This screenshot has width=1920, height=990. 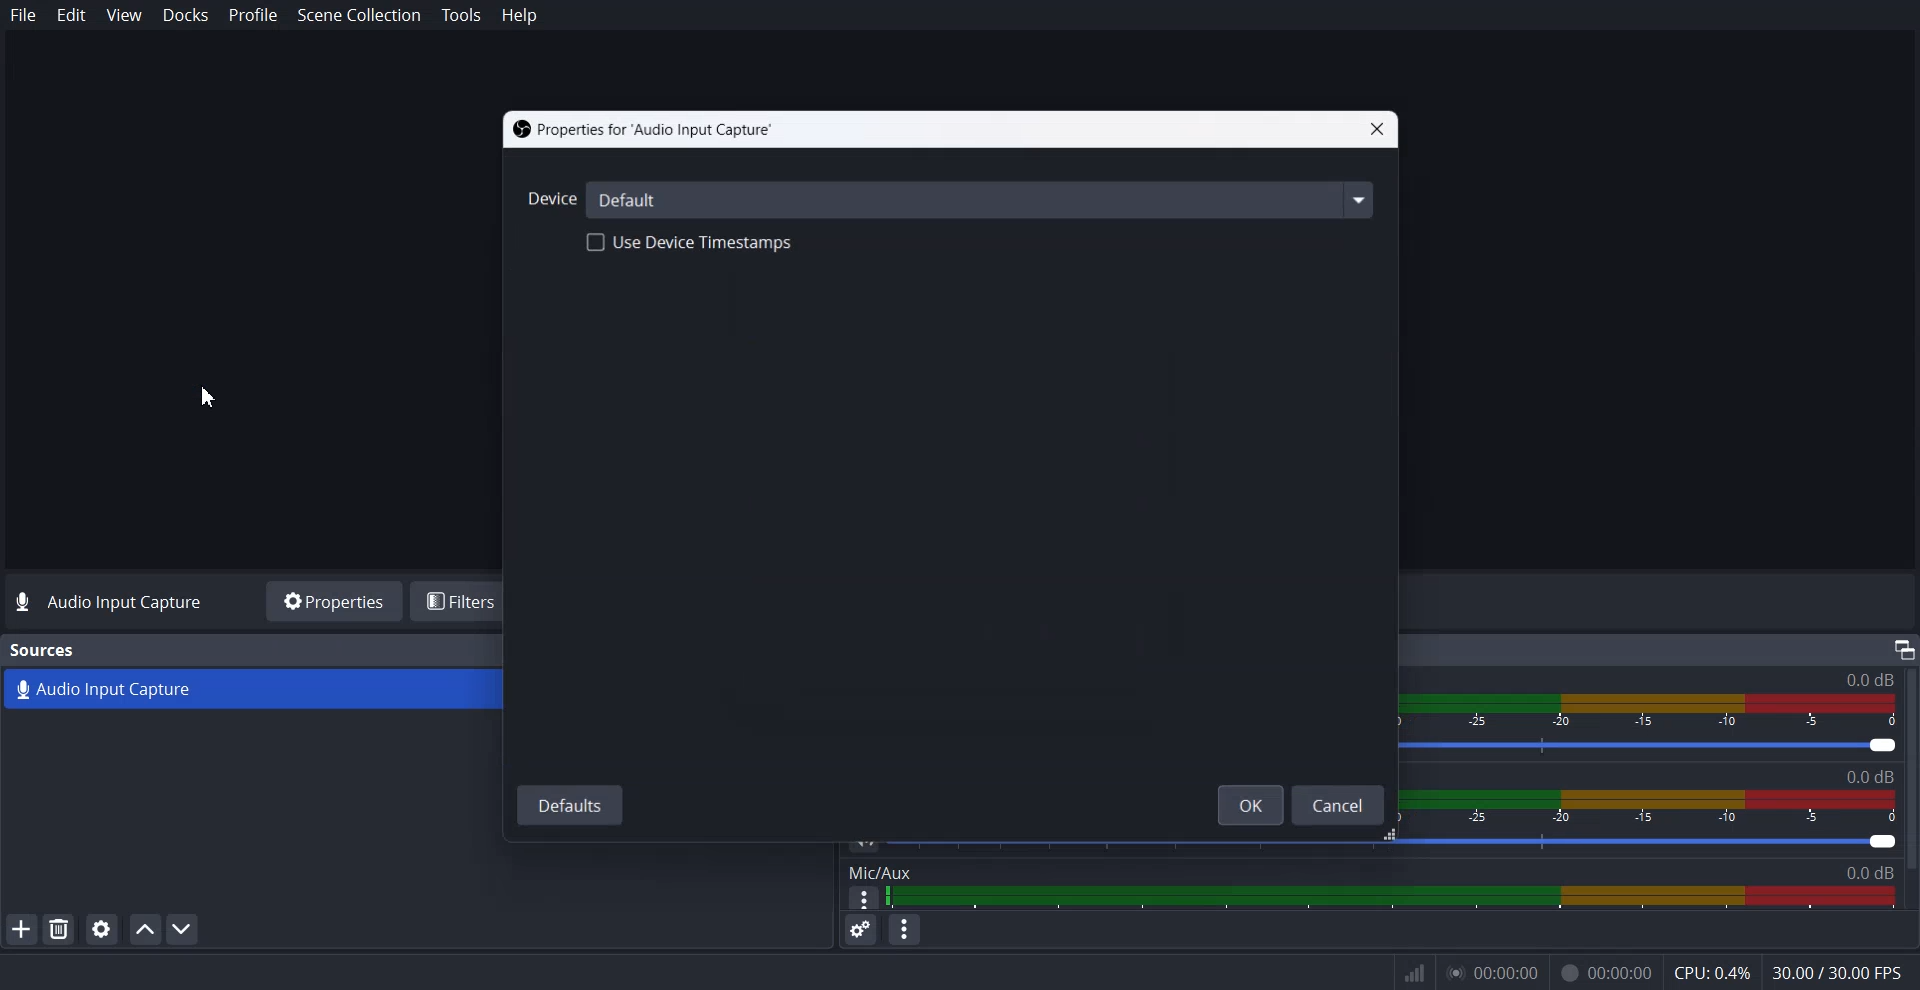 I want to click on Advance audio properties, so click(x=860, y=929).